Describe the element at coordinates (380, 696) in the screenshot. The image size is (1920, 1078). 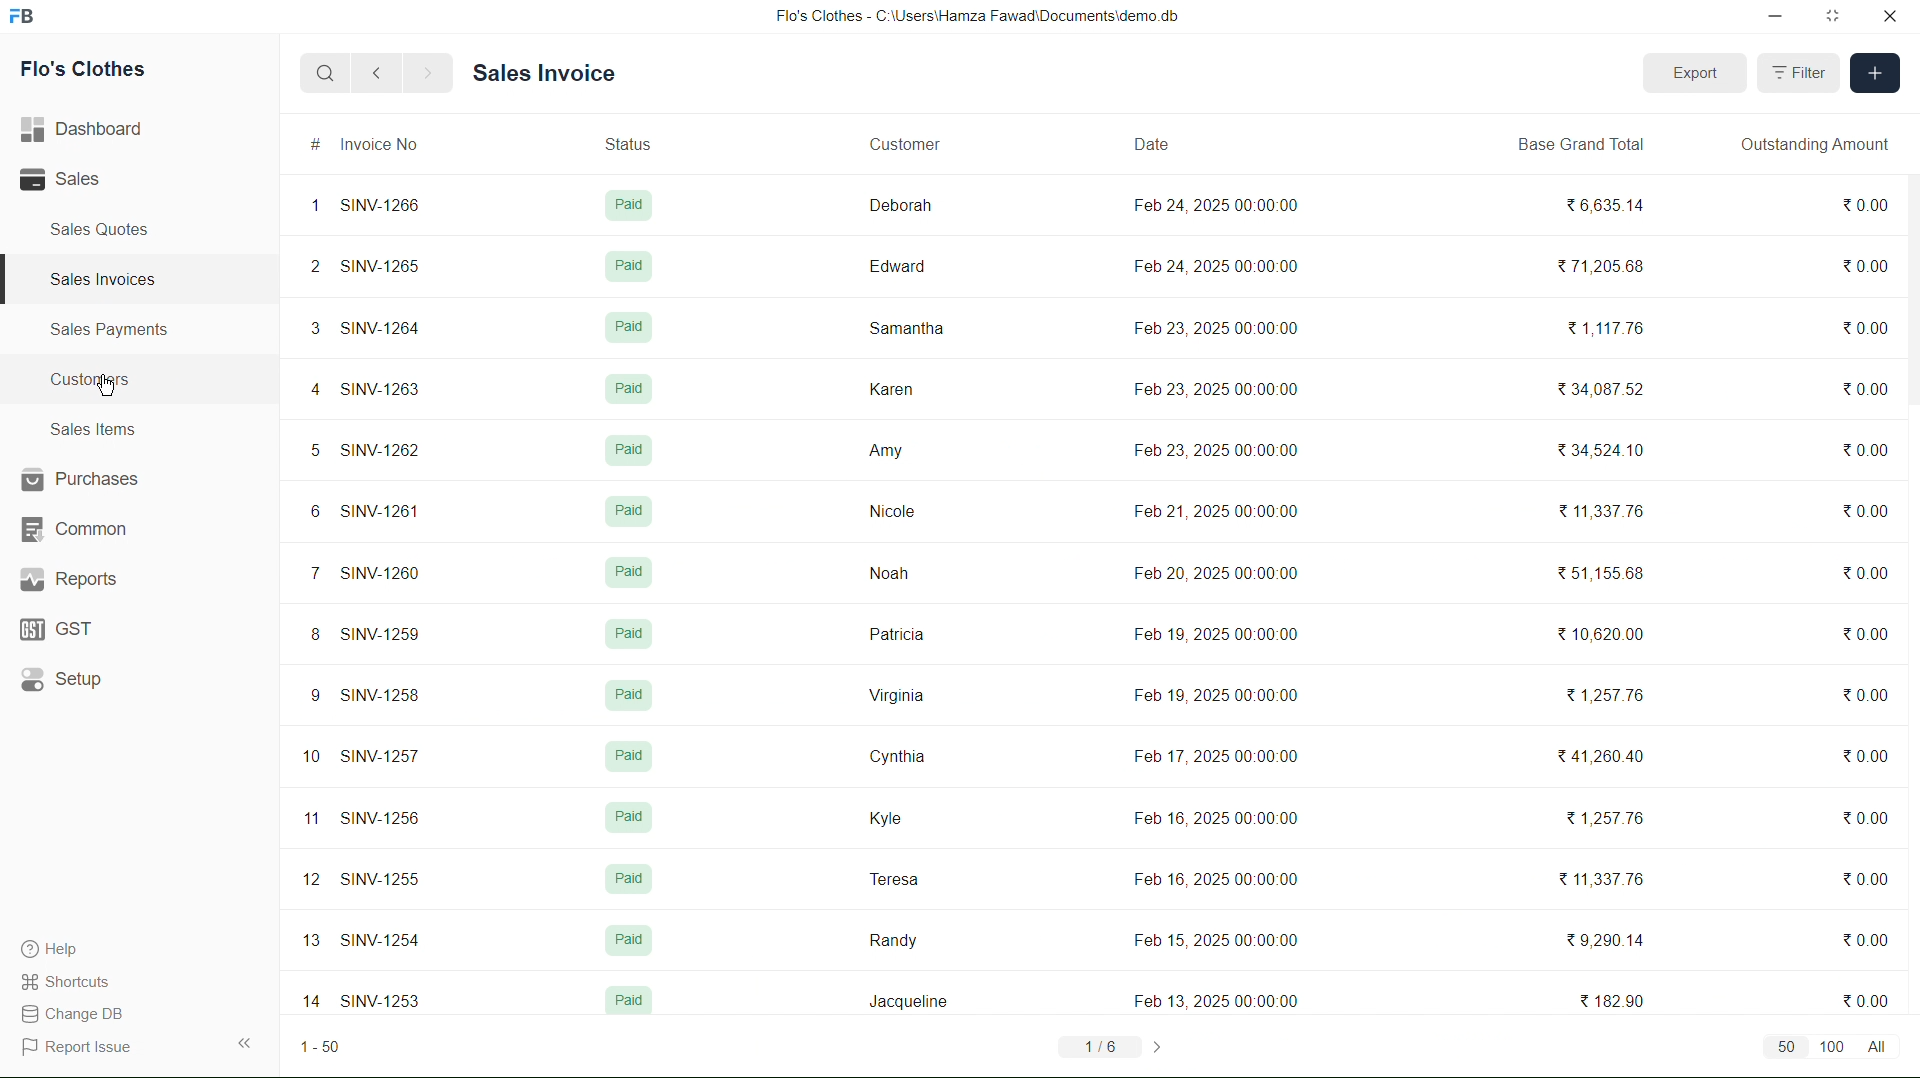
I see `SINV-1258` at that location.